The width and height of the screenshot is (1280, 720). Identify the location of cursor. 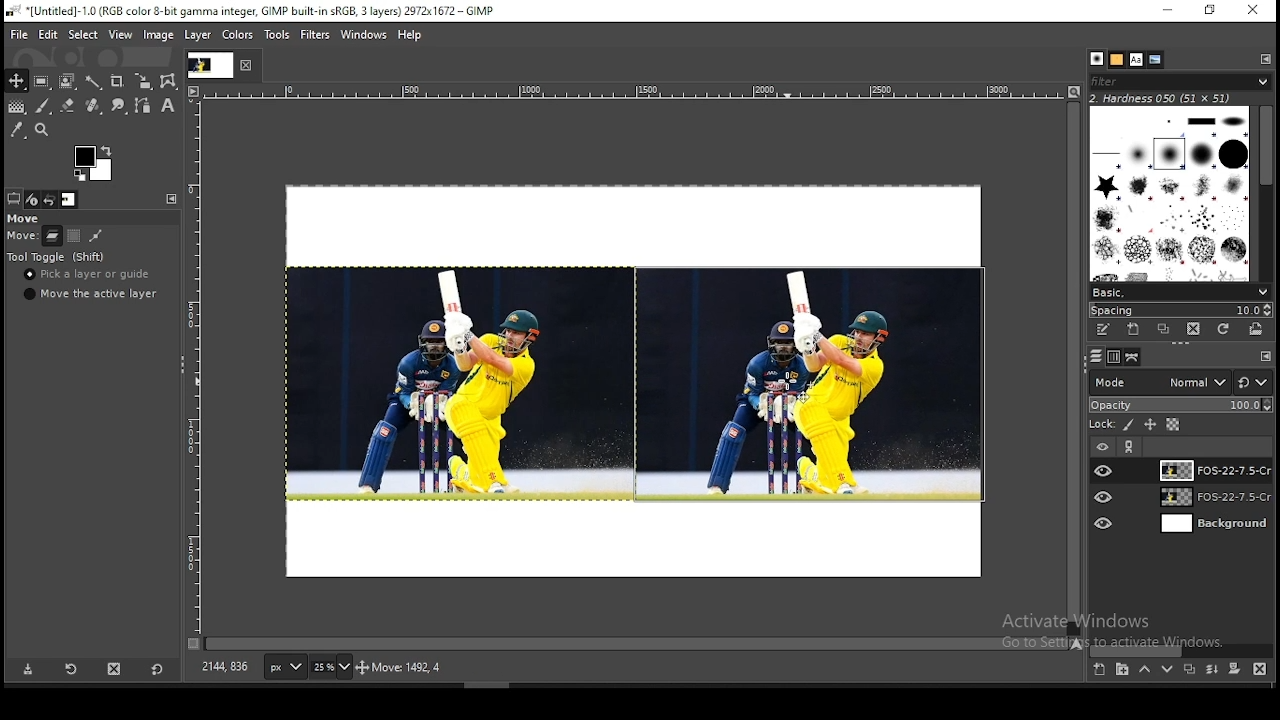
(789, 383).